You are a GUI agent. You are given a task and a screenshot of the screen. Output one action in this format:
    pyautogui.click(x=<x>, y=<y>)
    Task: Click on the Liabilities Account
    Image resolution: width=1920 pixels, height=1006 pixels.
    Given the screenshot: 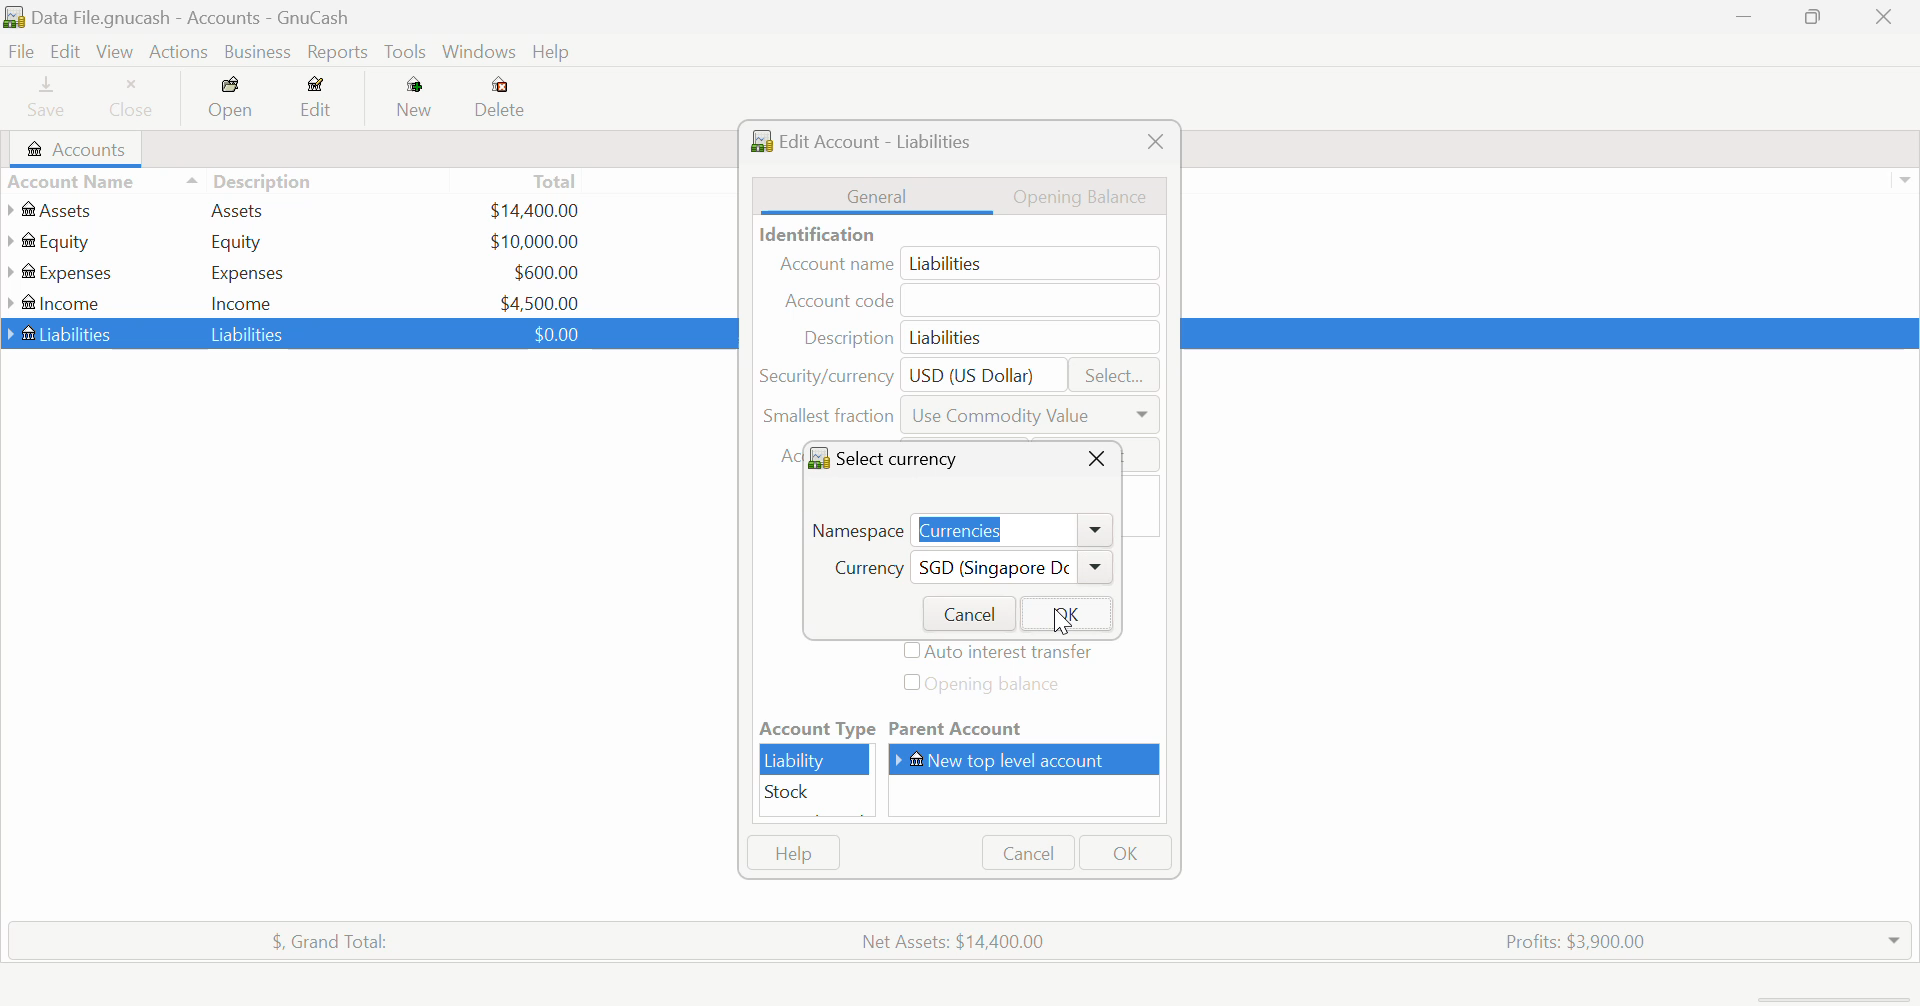 What is the action you would take?
    pyautogui.click(x=61, y=332)
    